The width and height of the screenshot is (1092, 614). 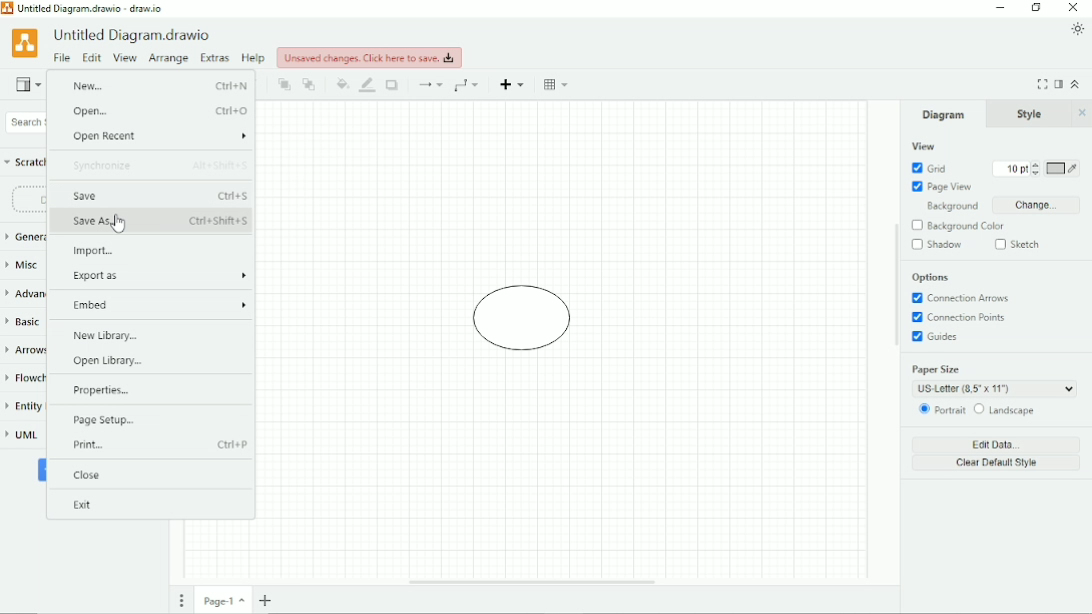 I want to click on Paper Size: US Letter (8.5' x 11'), so click(x=998, y=380).